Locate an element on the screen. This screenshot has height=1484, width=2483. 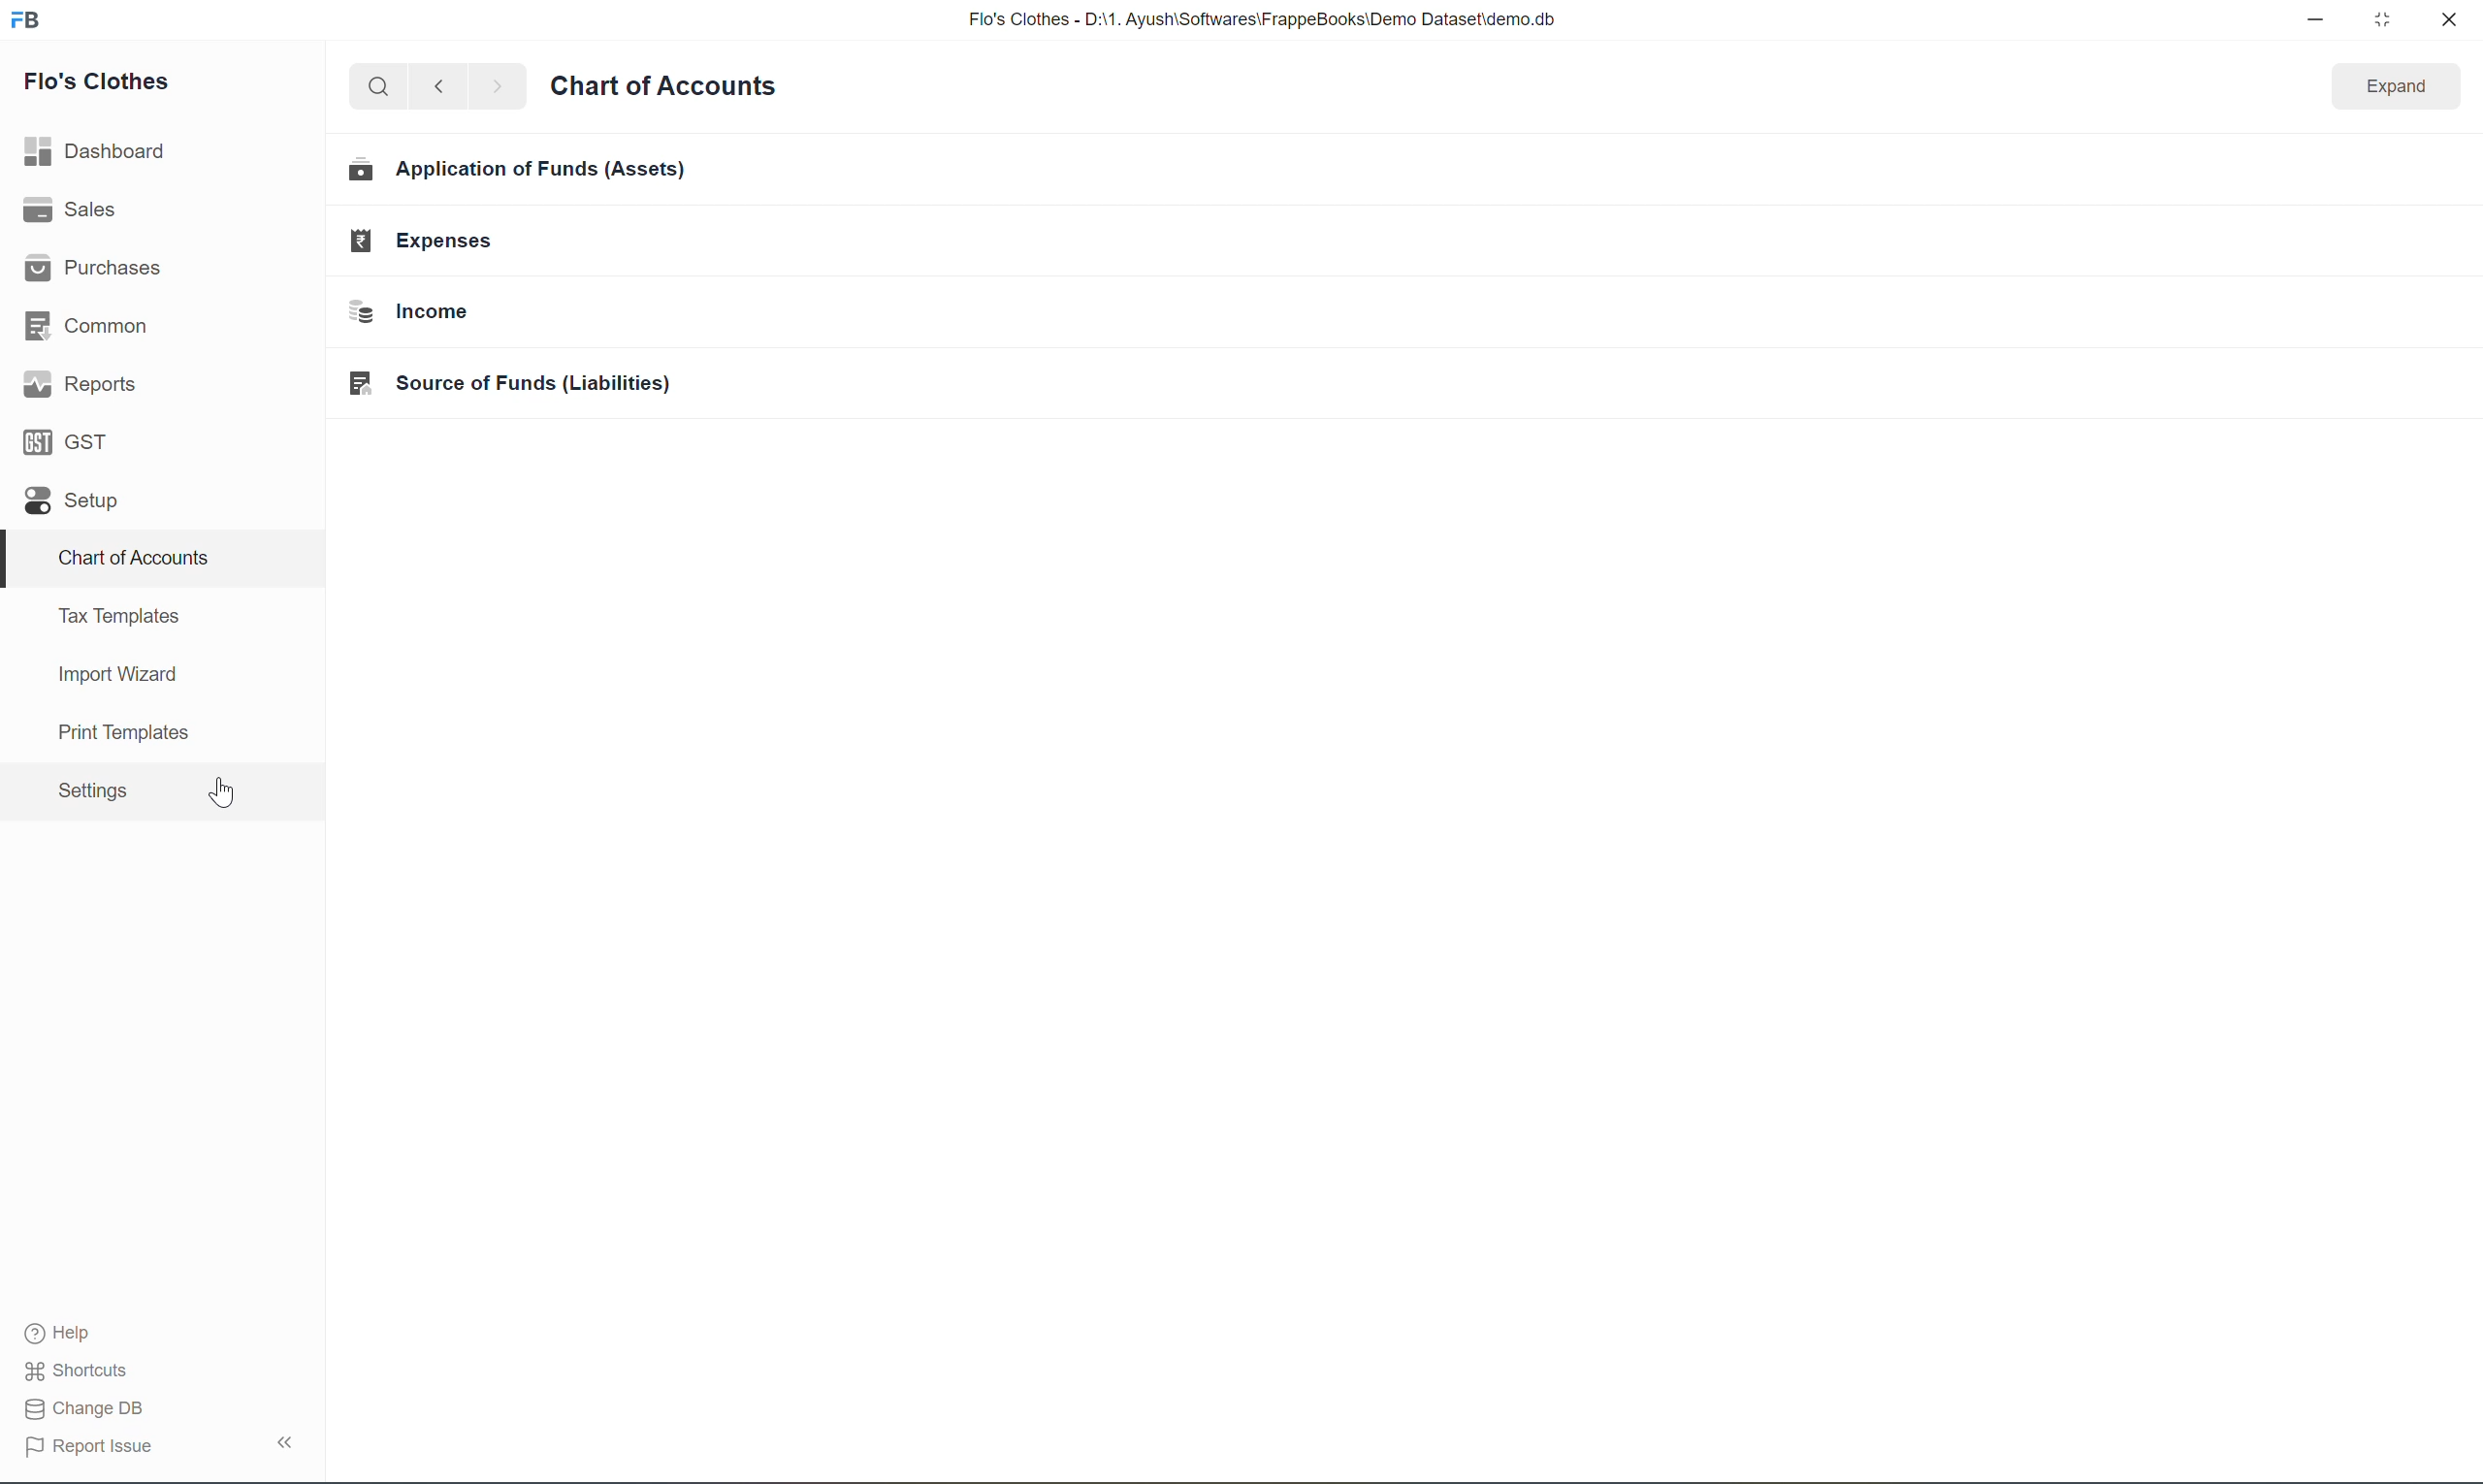
Tax Templates is located at coordinates (118, 618).